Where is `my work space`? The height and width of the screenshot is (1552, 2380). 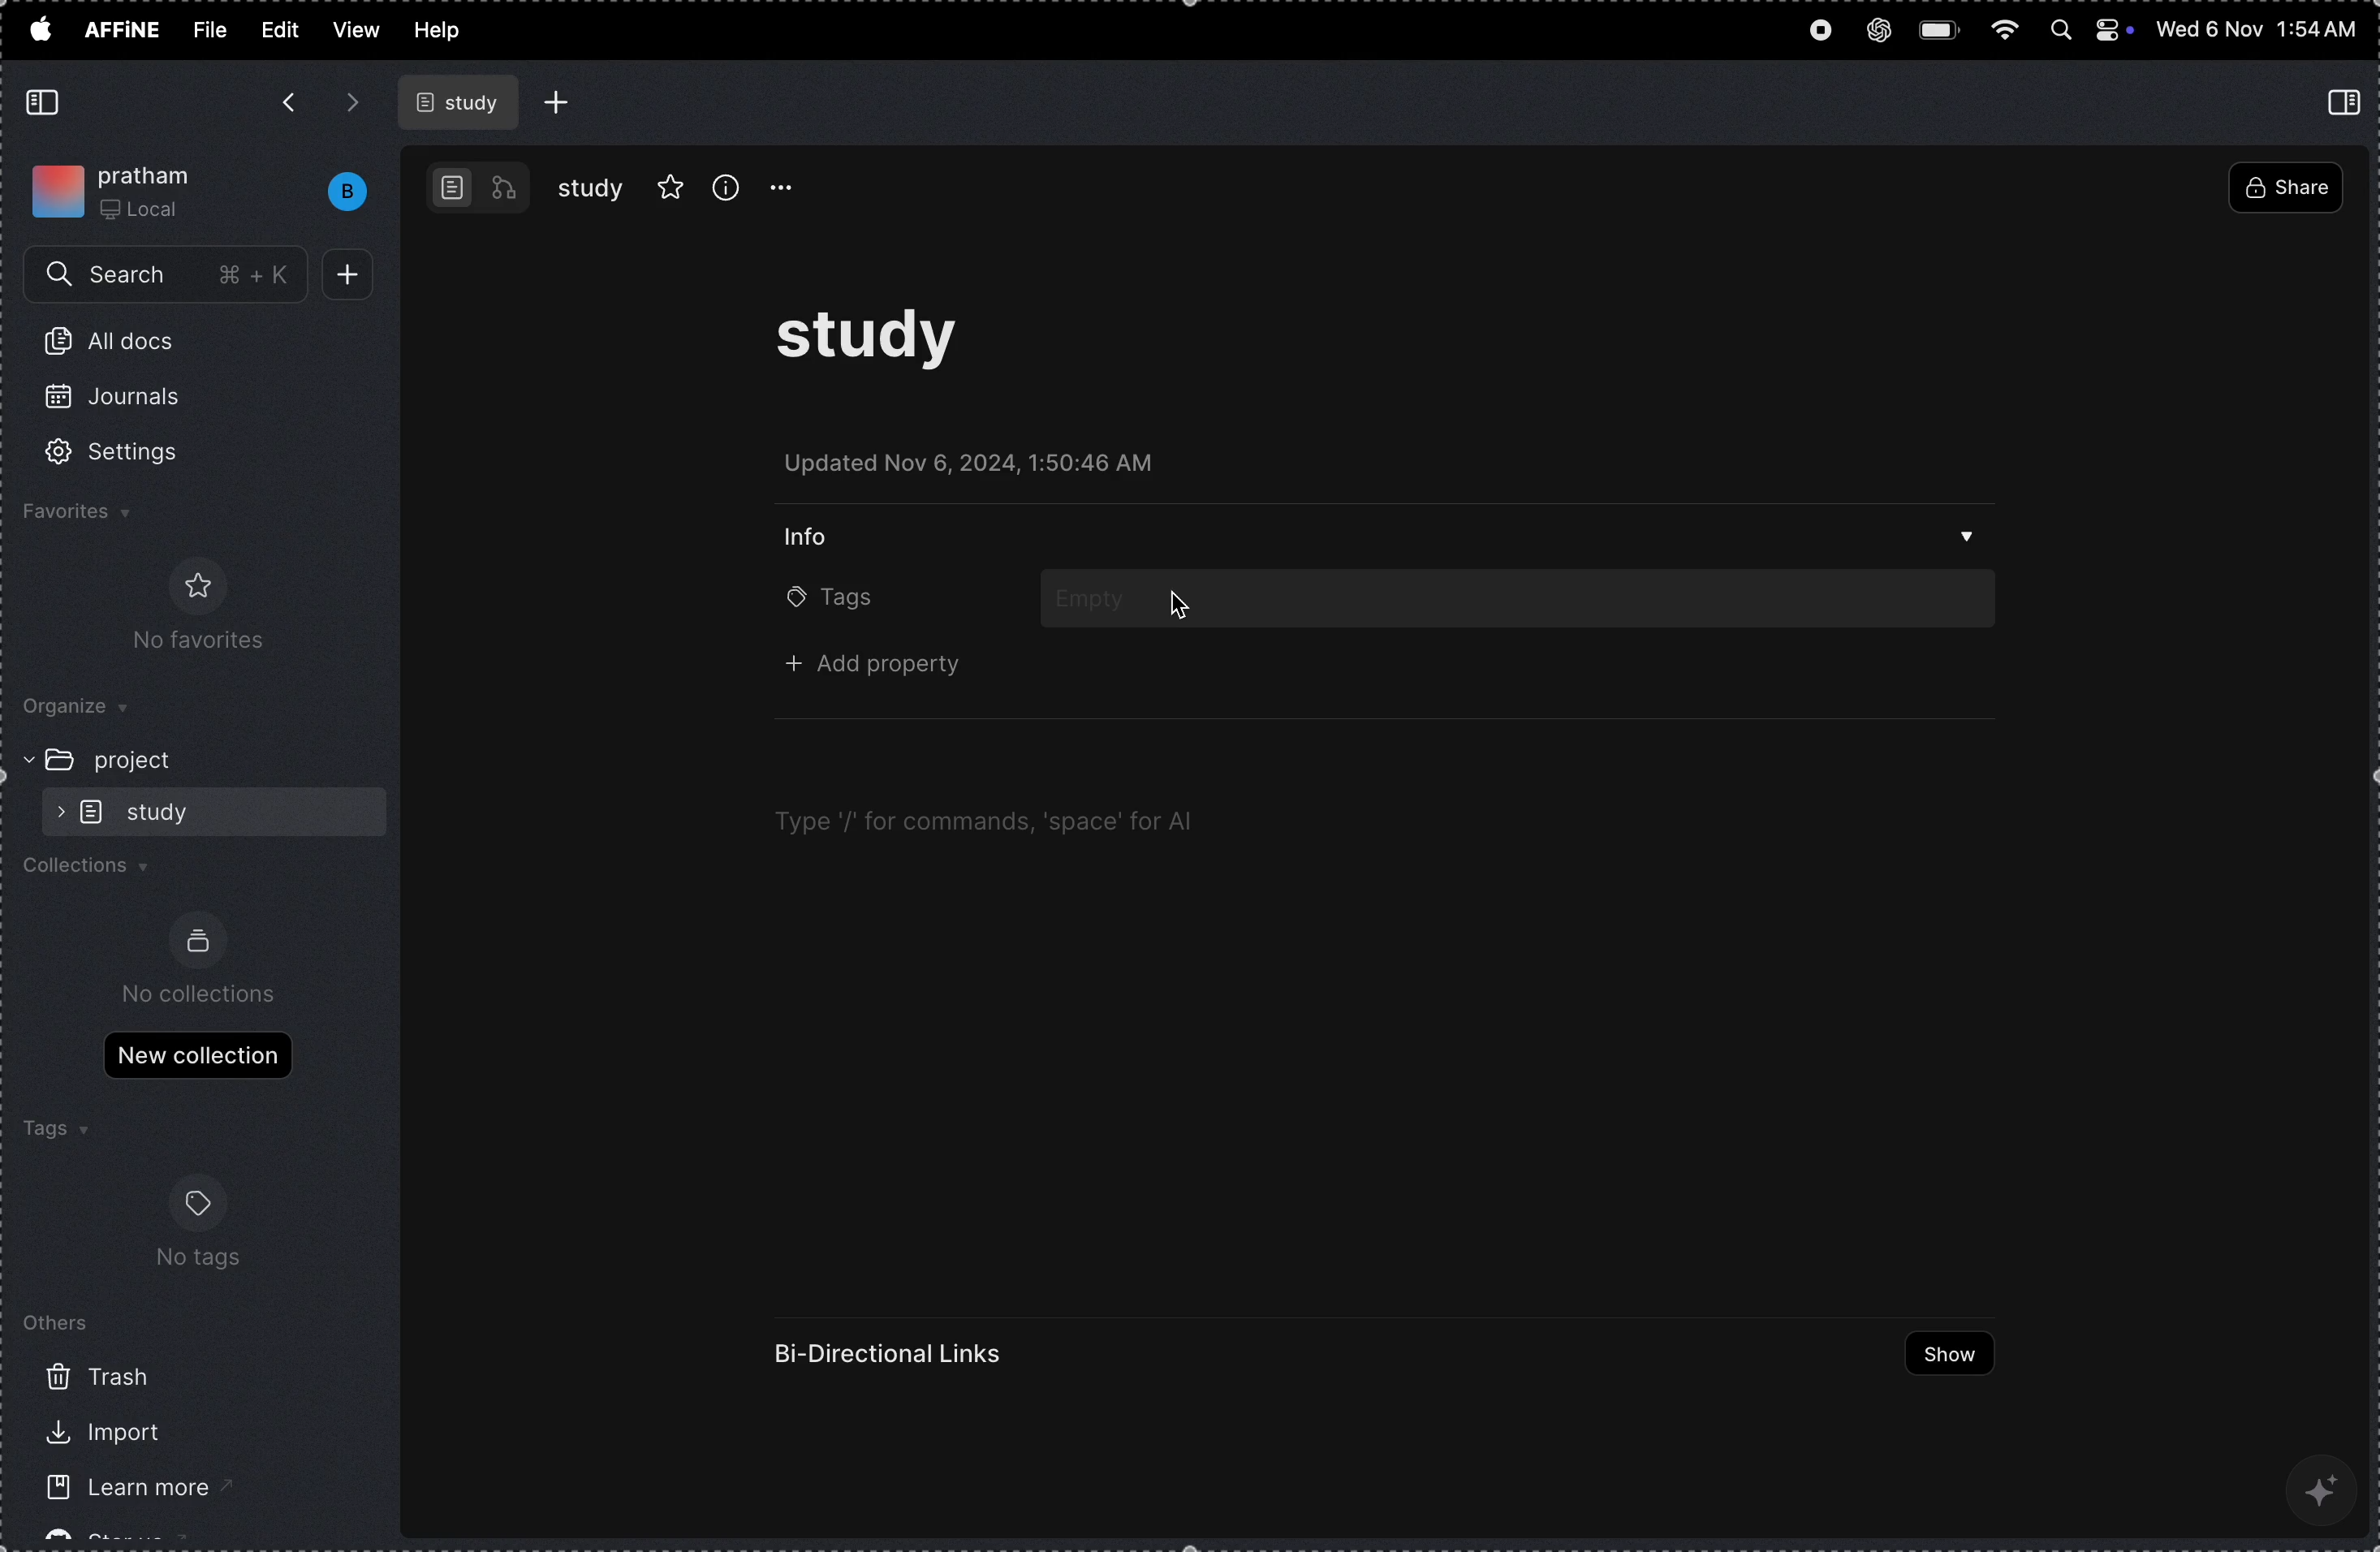
my work space is located at coordinates (120, 187).